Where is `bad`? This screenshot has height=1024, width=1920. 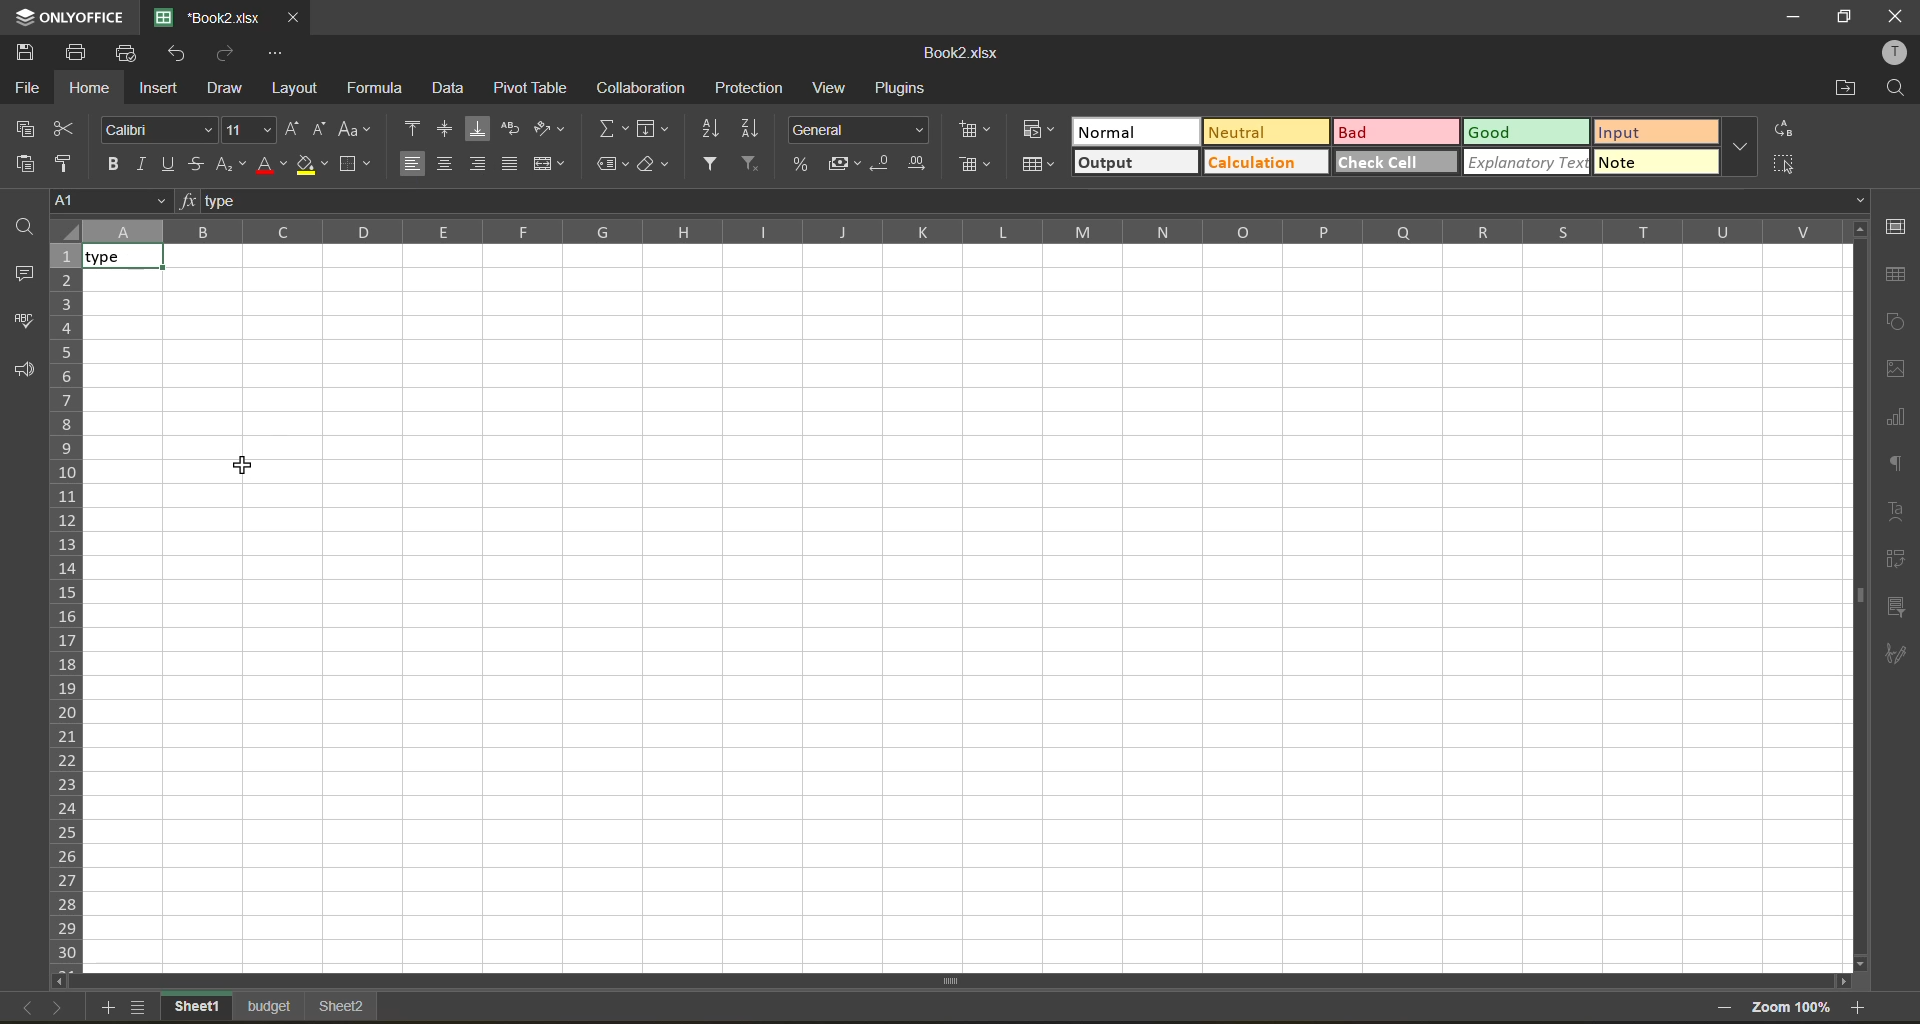
bad is located at coordinates (1392, 130).